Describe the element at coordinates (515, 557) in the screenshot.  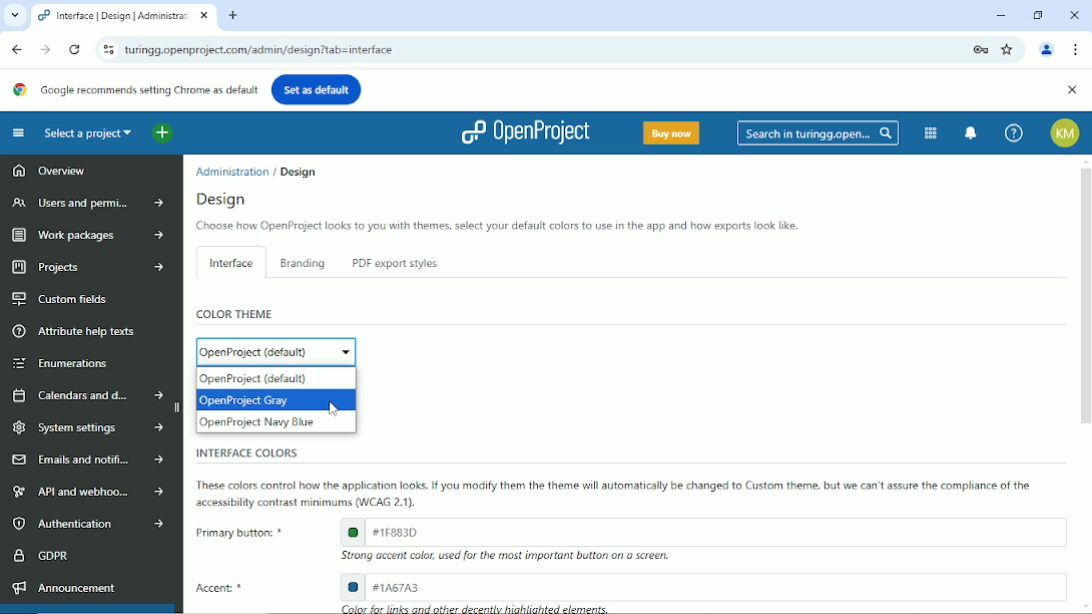
I see `EE Strong accent color, used for the mast important button on a screen.` at that location.